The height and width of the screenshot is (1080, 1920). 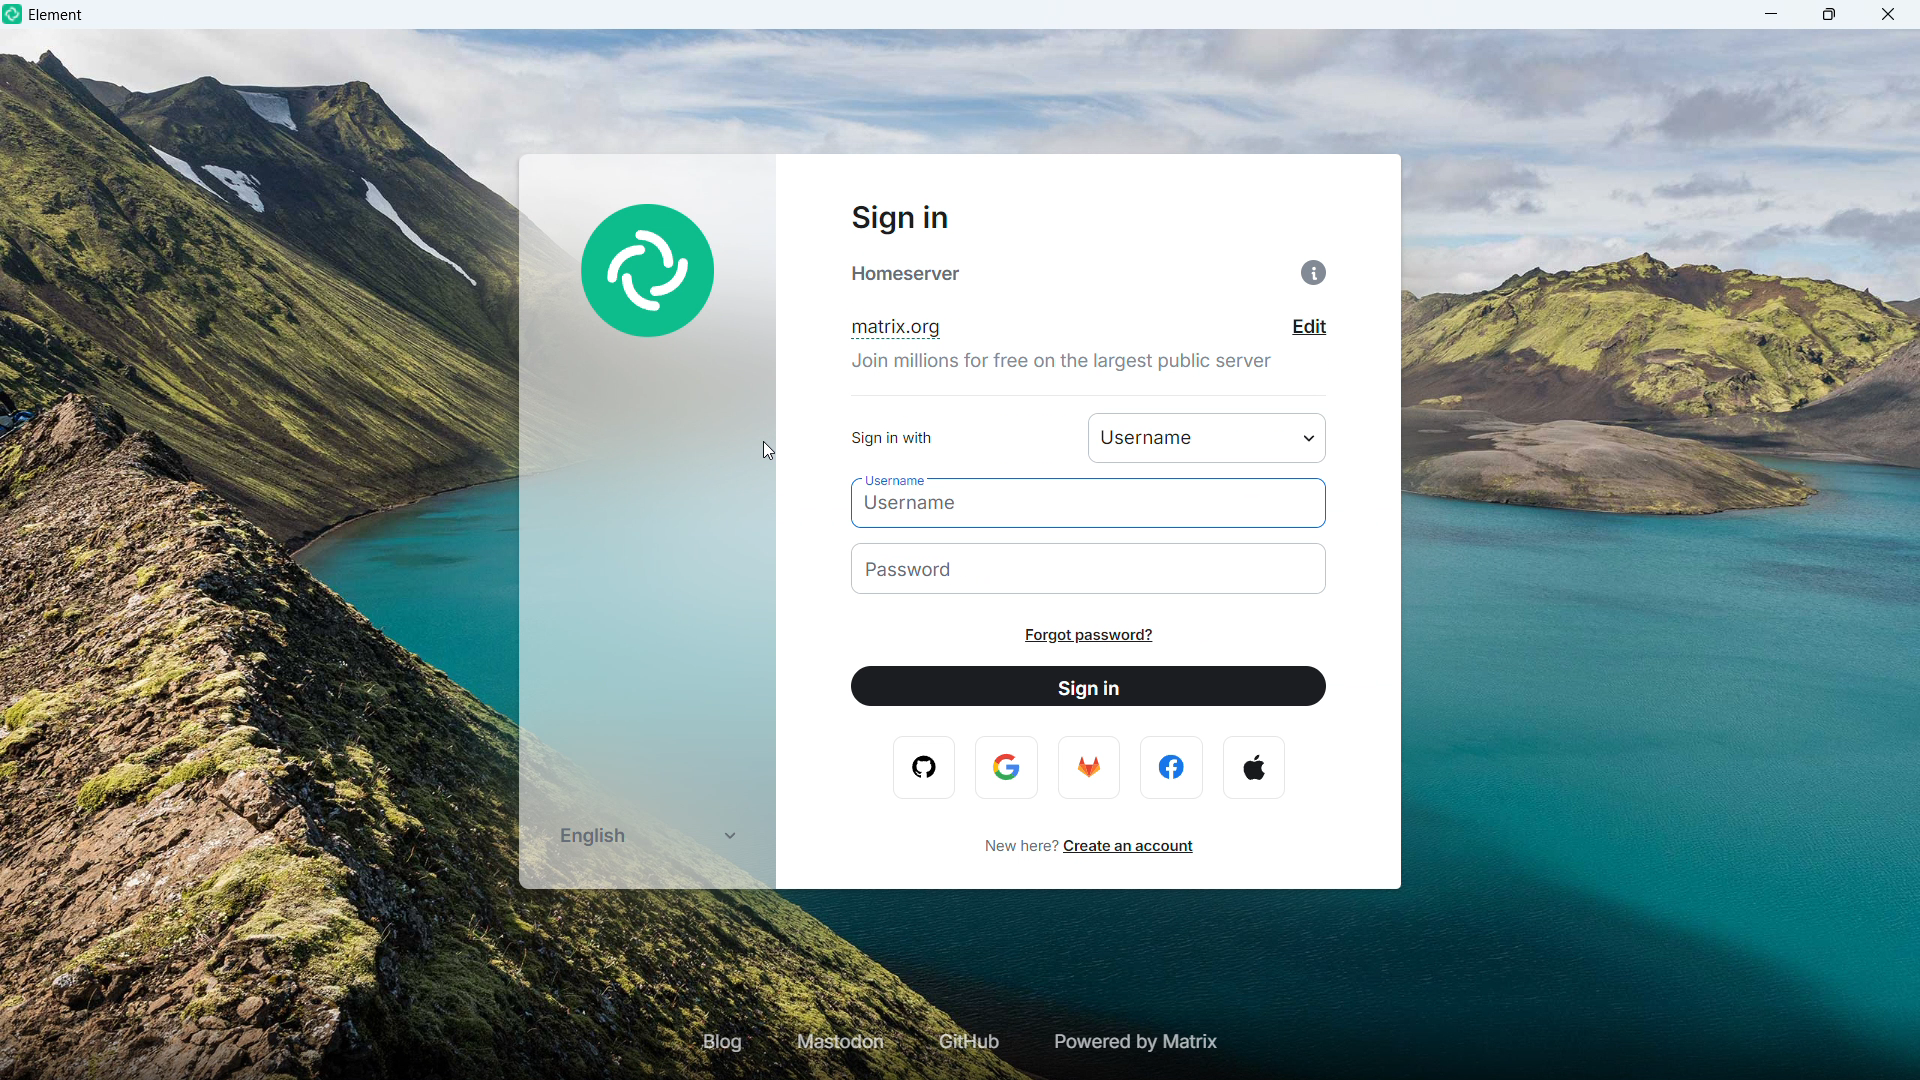 What do you see at coordinates (891, 440) in the screenshot?
I see `sign in with` at bounding box center [891, 440].